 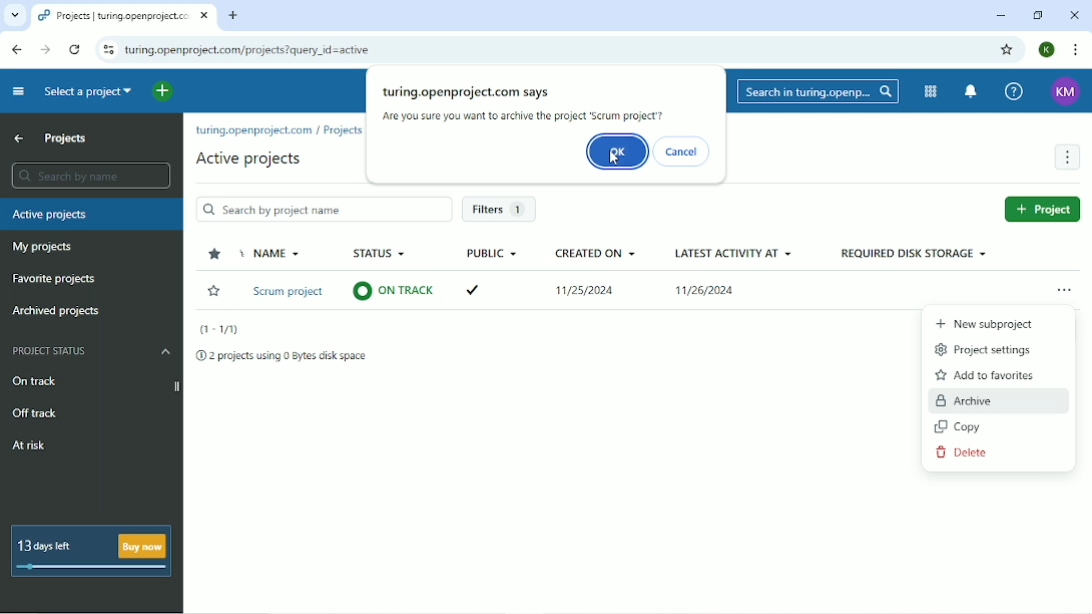 What do you see at coordinates (466, 92) in the screenshot?
I see `turing.openproject.com says` at bounding box center [466, 92].